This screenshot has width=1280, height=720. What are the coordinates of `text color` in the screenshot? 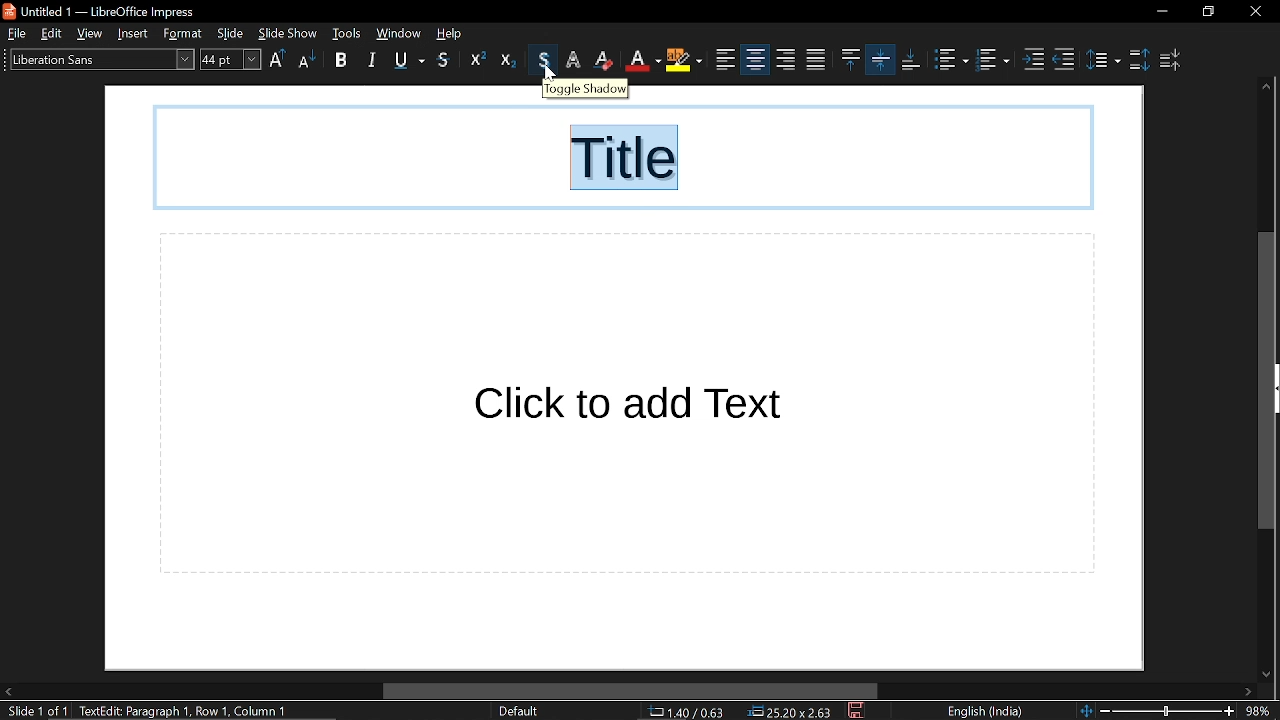 It's located at (605, 60).